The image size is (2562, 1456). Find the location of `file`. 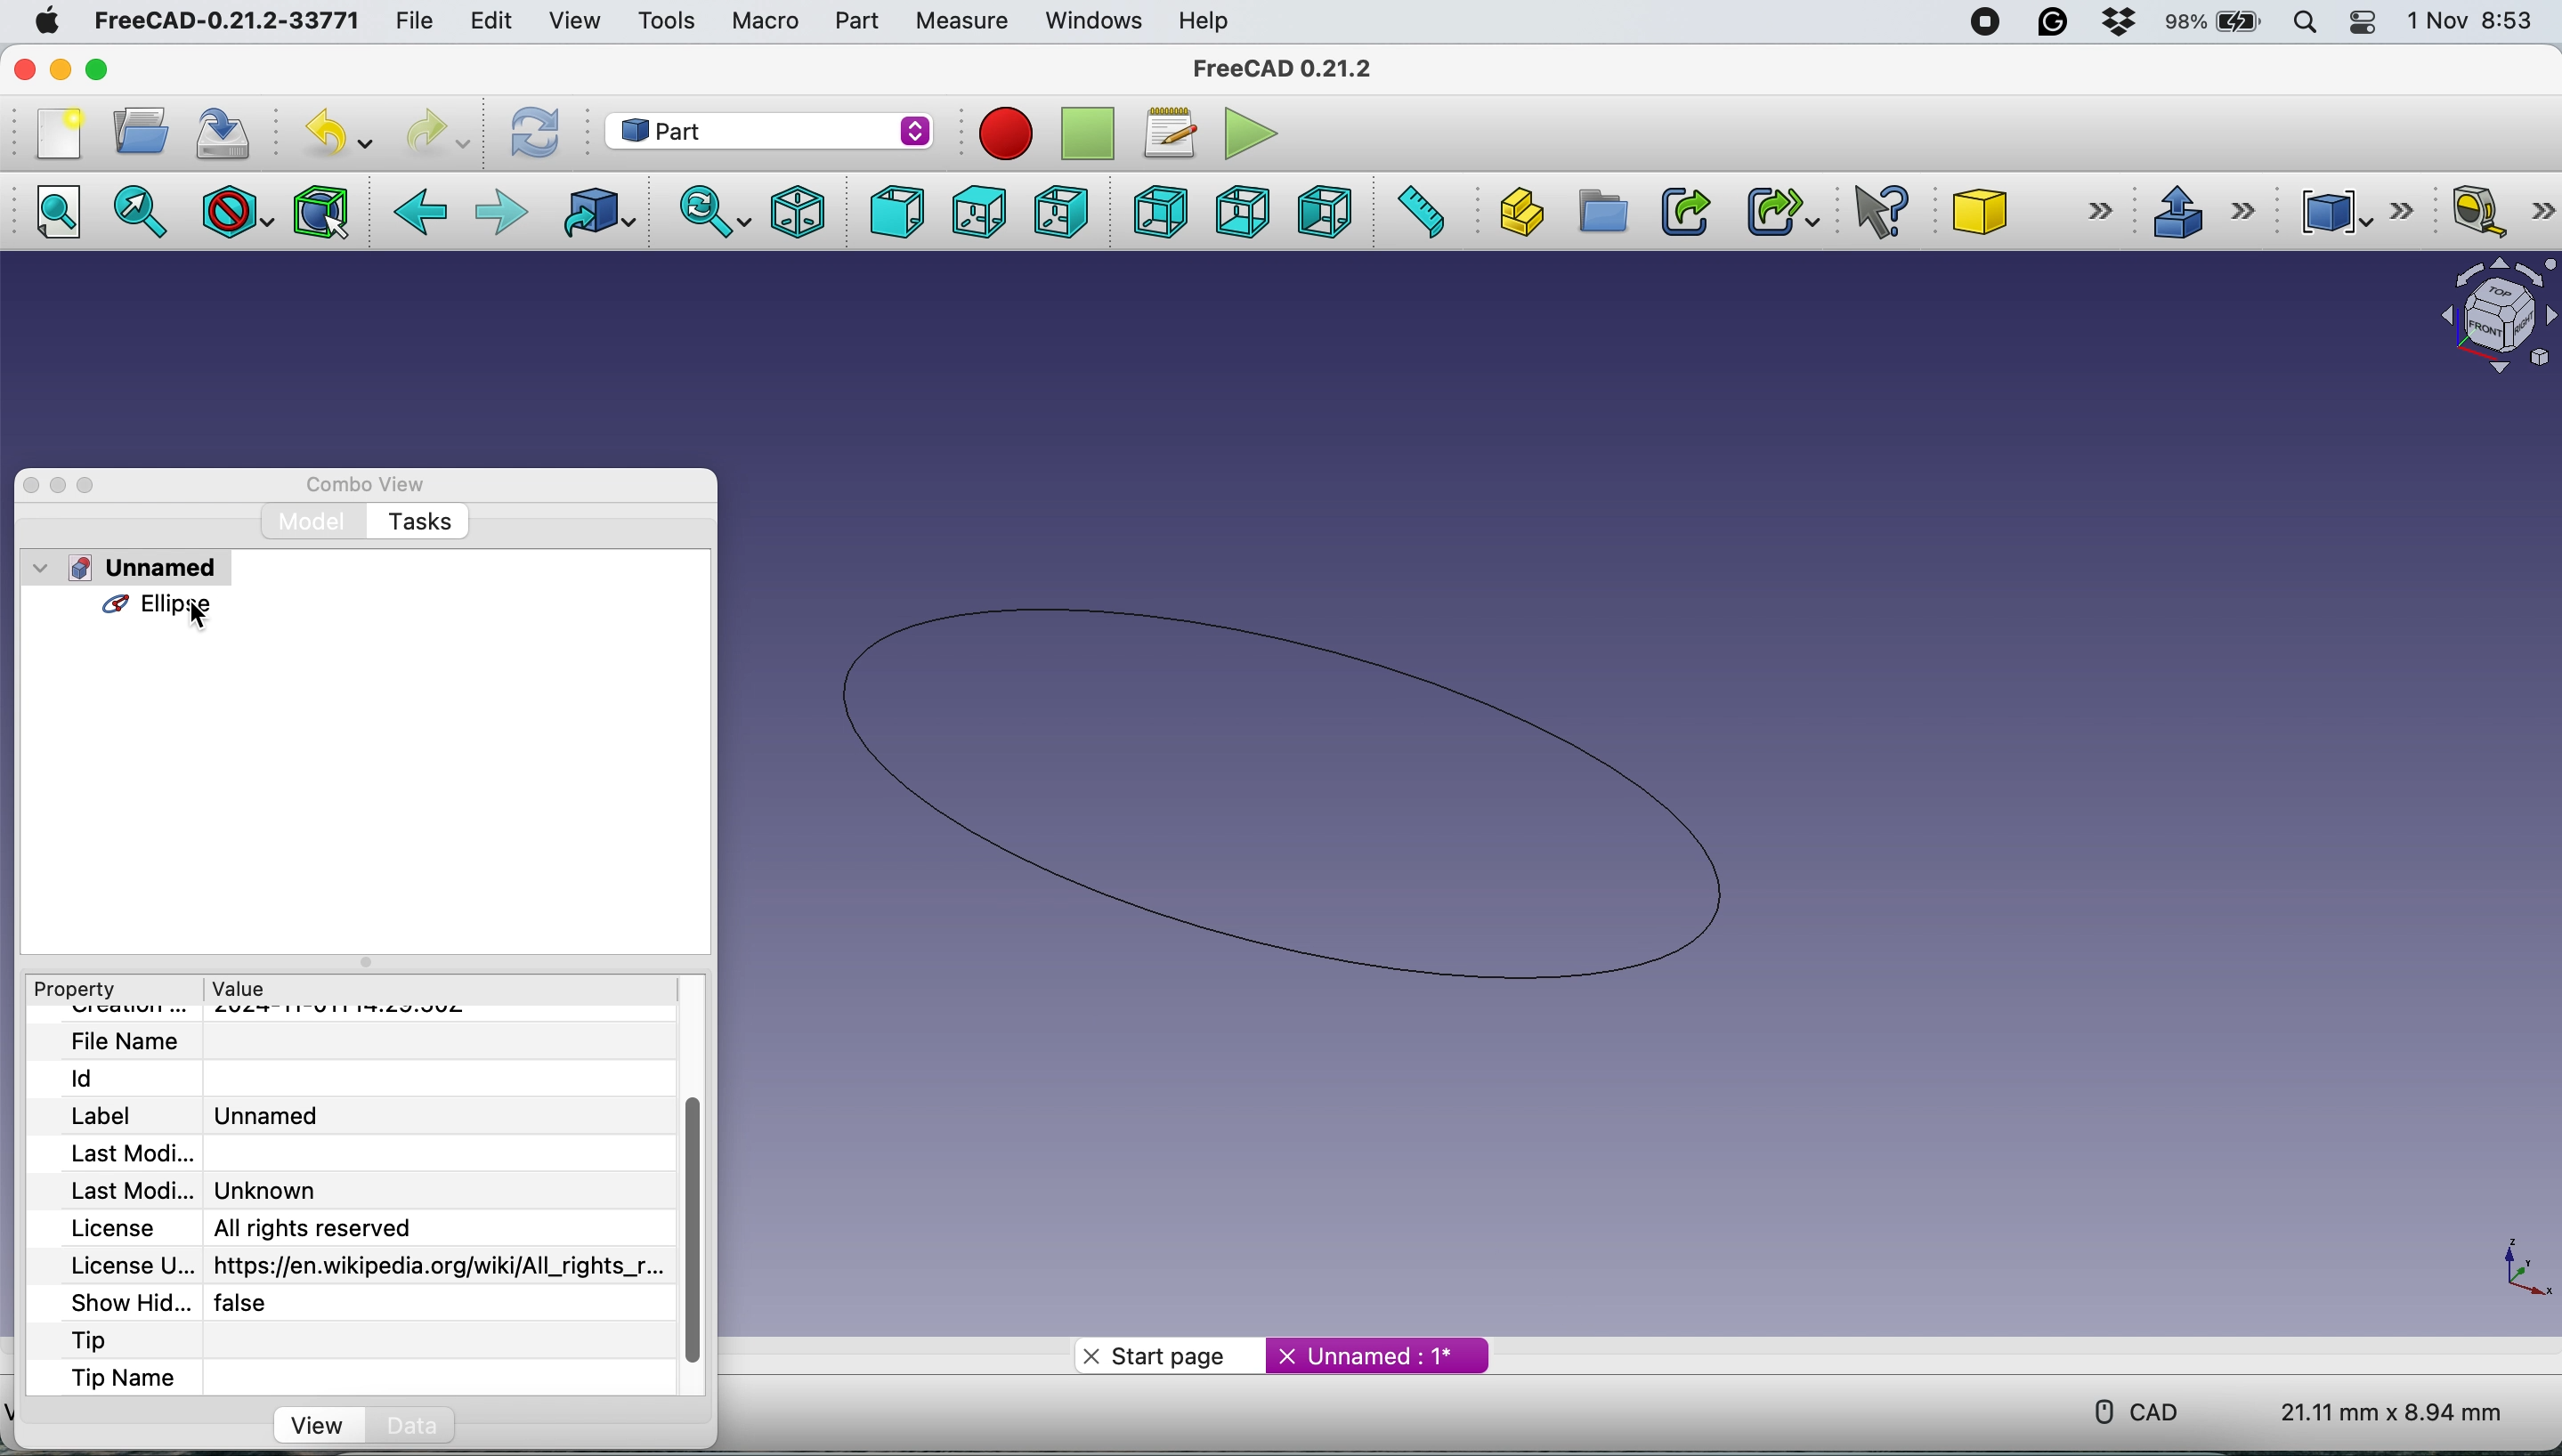

file is located at coordinates (409, 18).